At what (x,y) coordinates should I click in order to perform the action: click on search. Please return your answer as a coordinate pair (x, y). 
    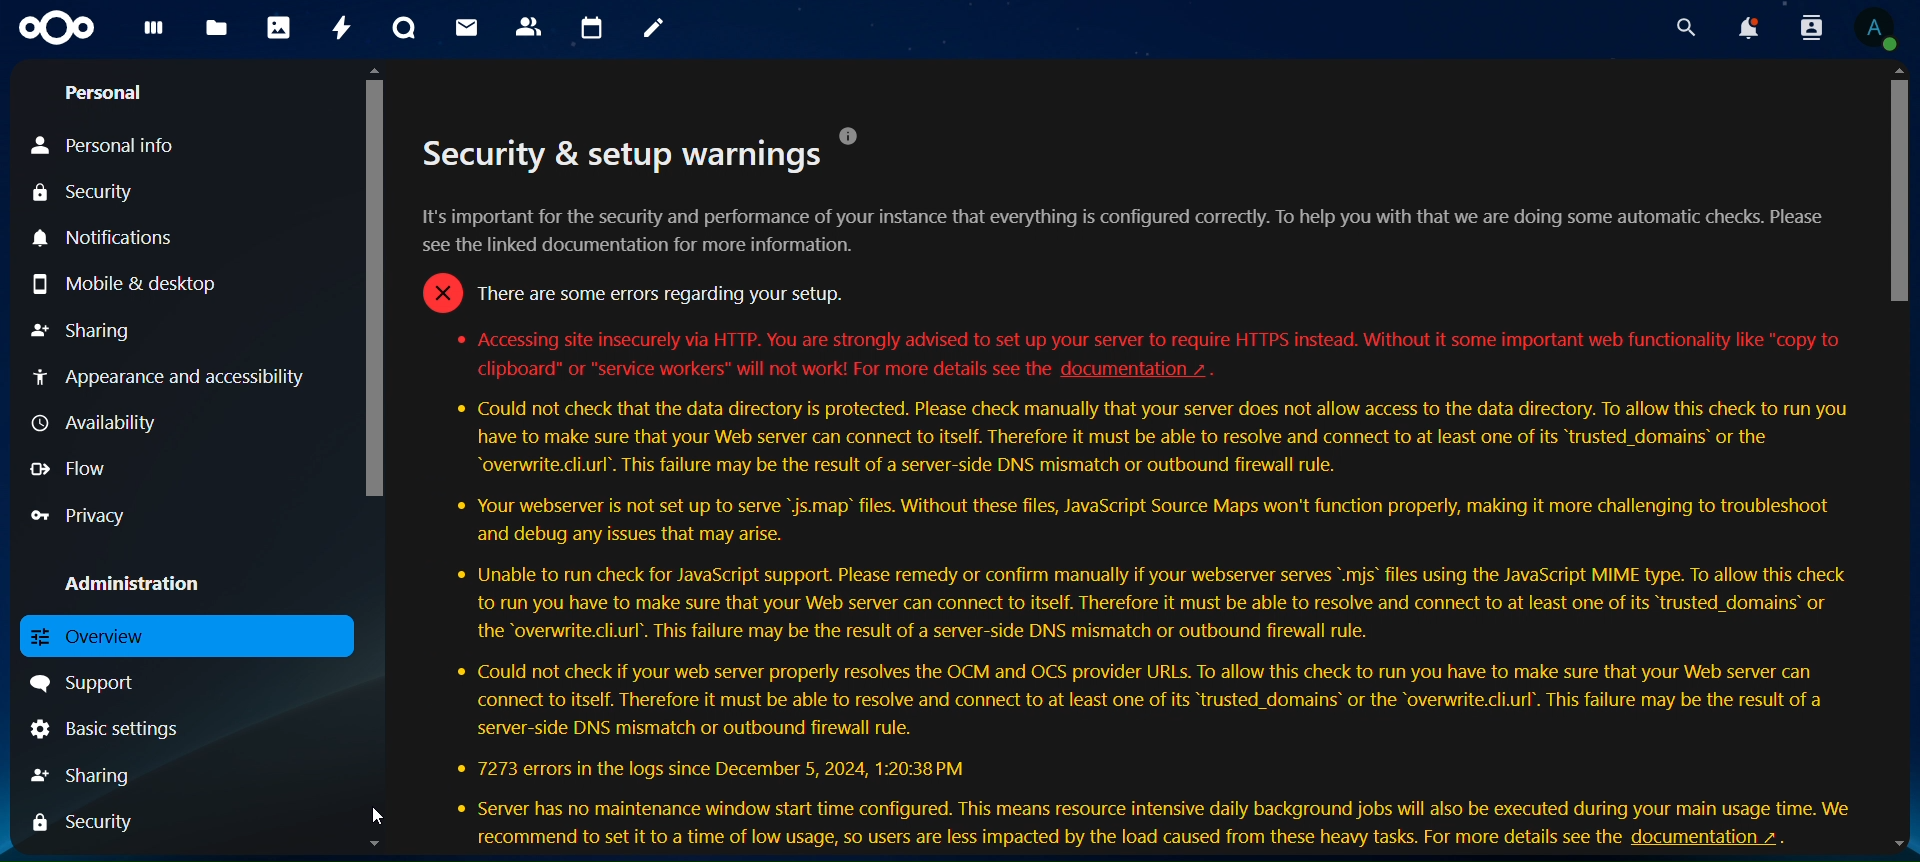
    Looking at the image, I should click on (1688, 28).